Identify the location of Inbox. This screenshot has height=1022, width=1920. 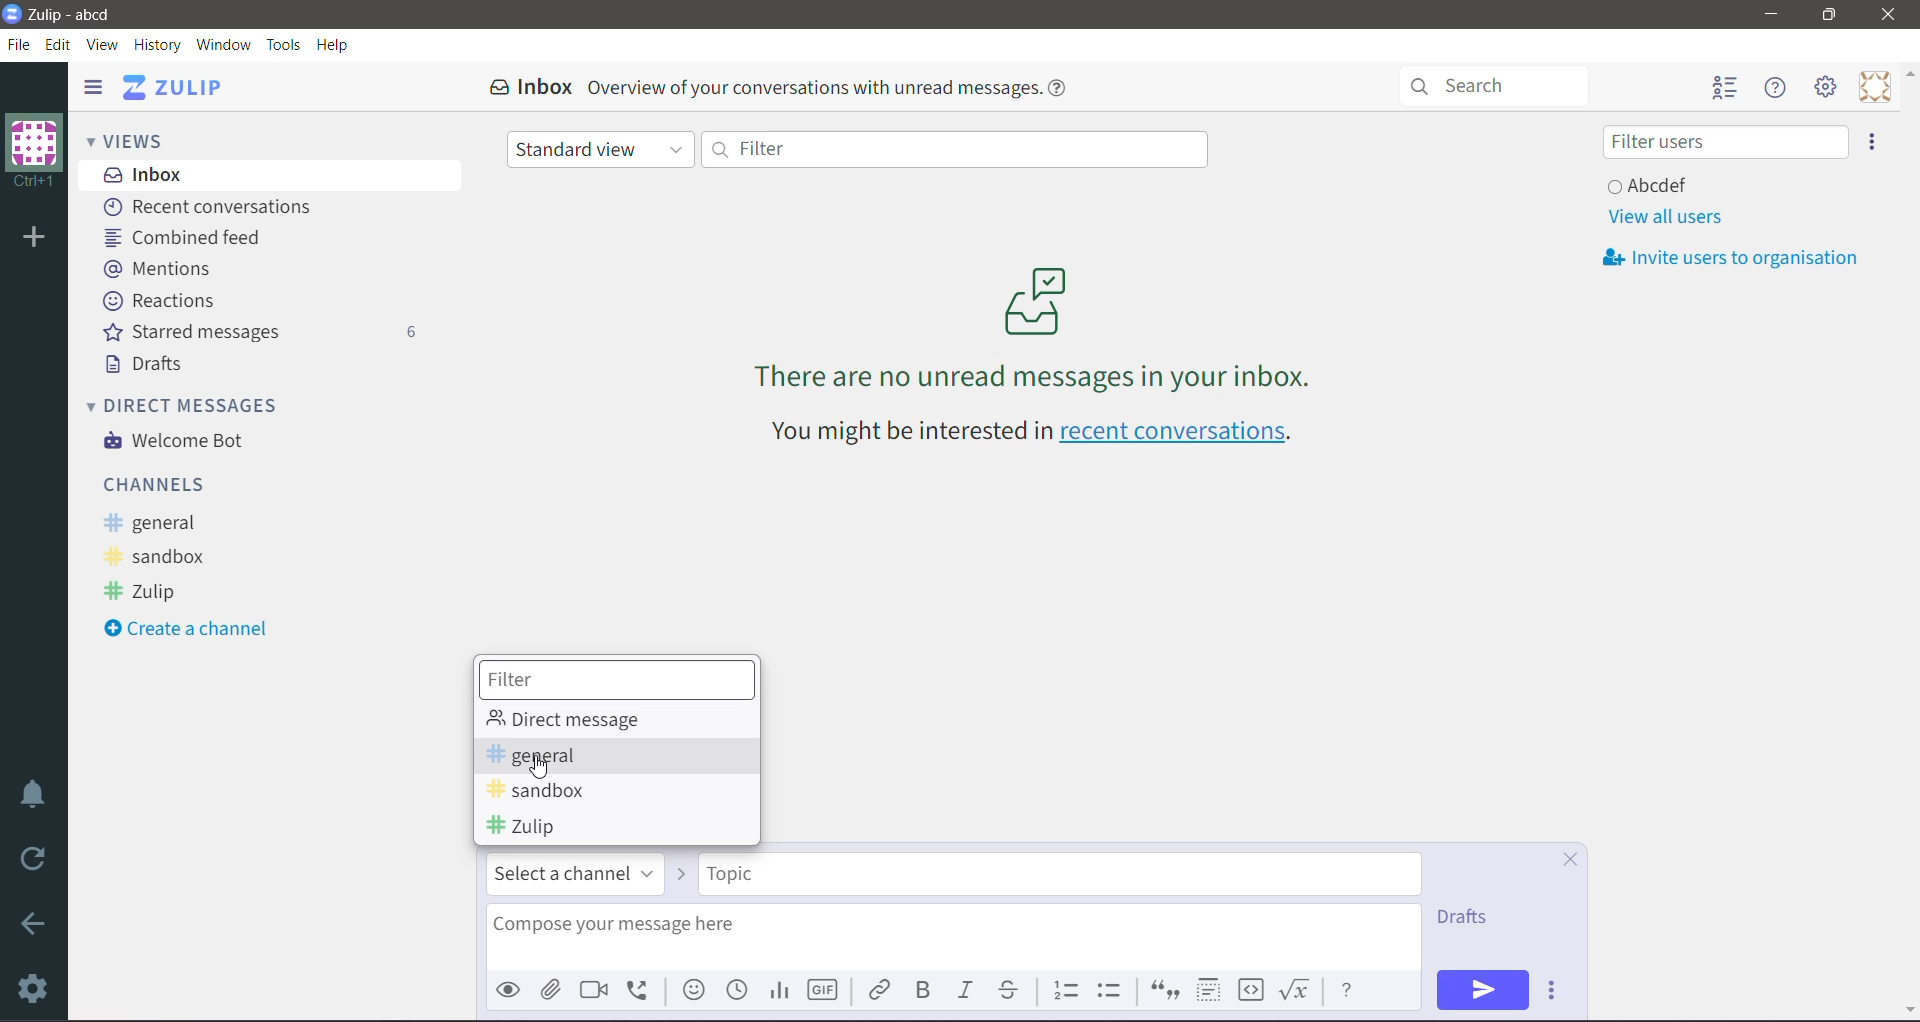
(271, 174).